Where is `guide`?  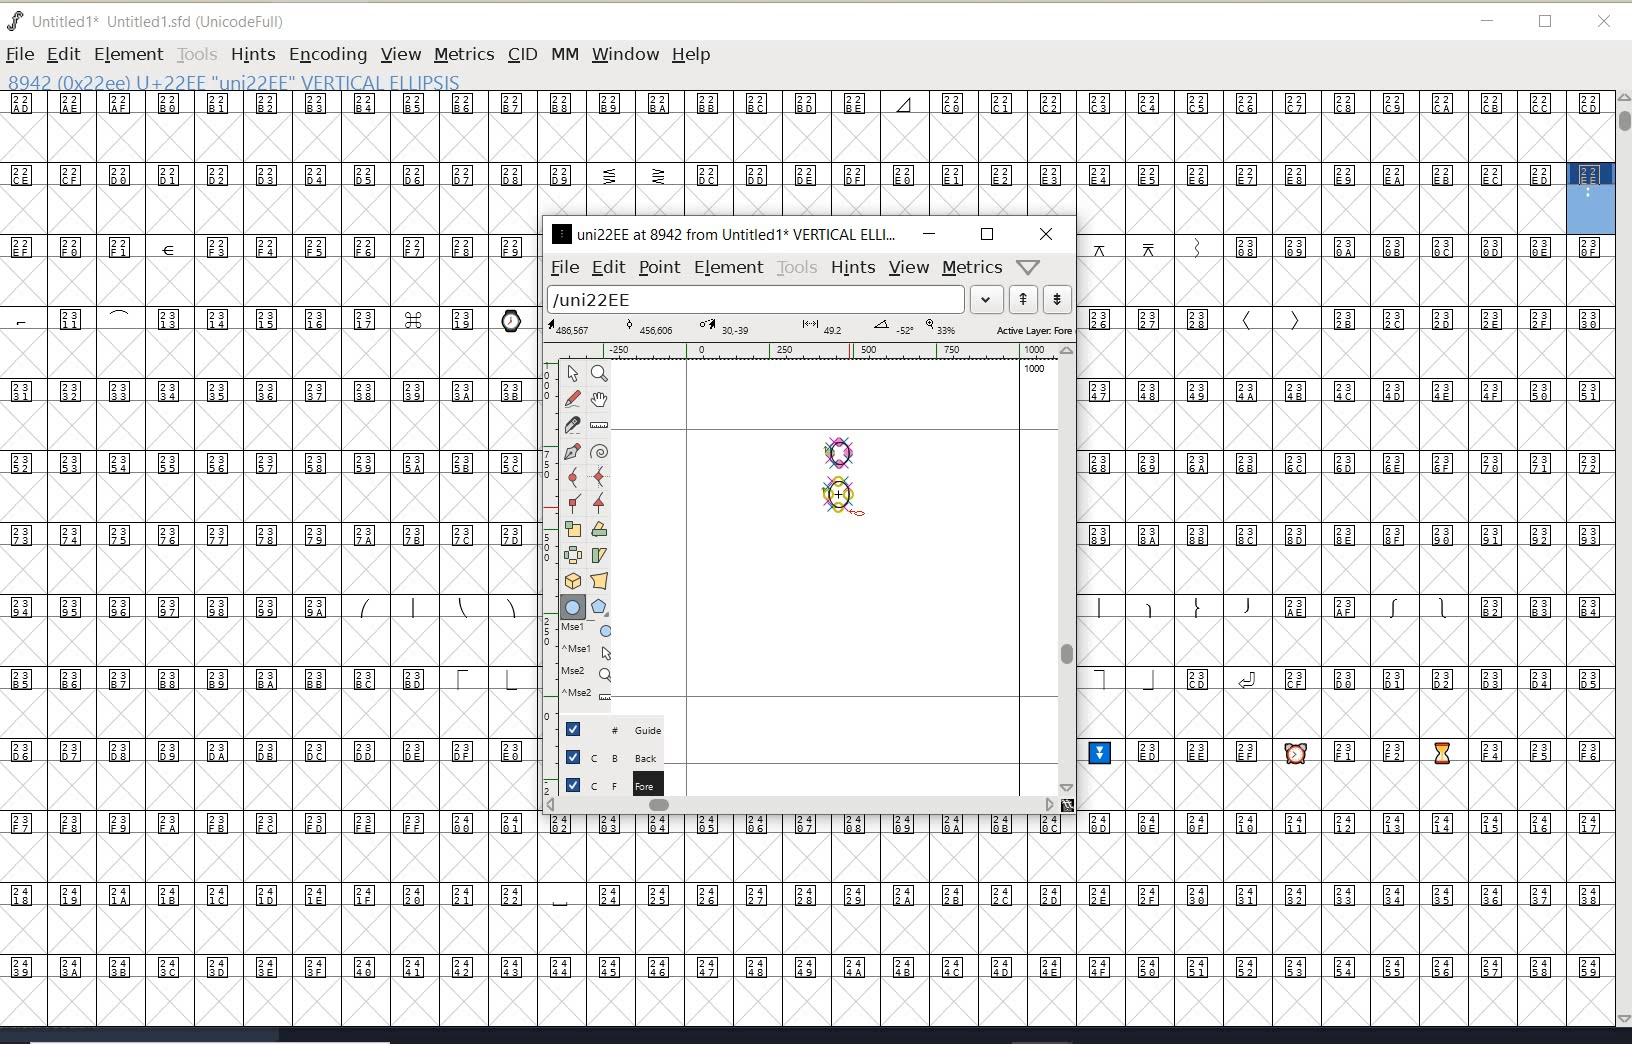
guide is located at coordinates (621, 727).